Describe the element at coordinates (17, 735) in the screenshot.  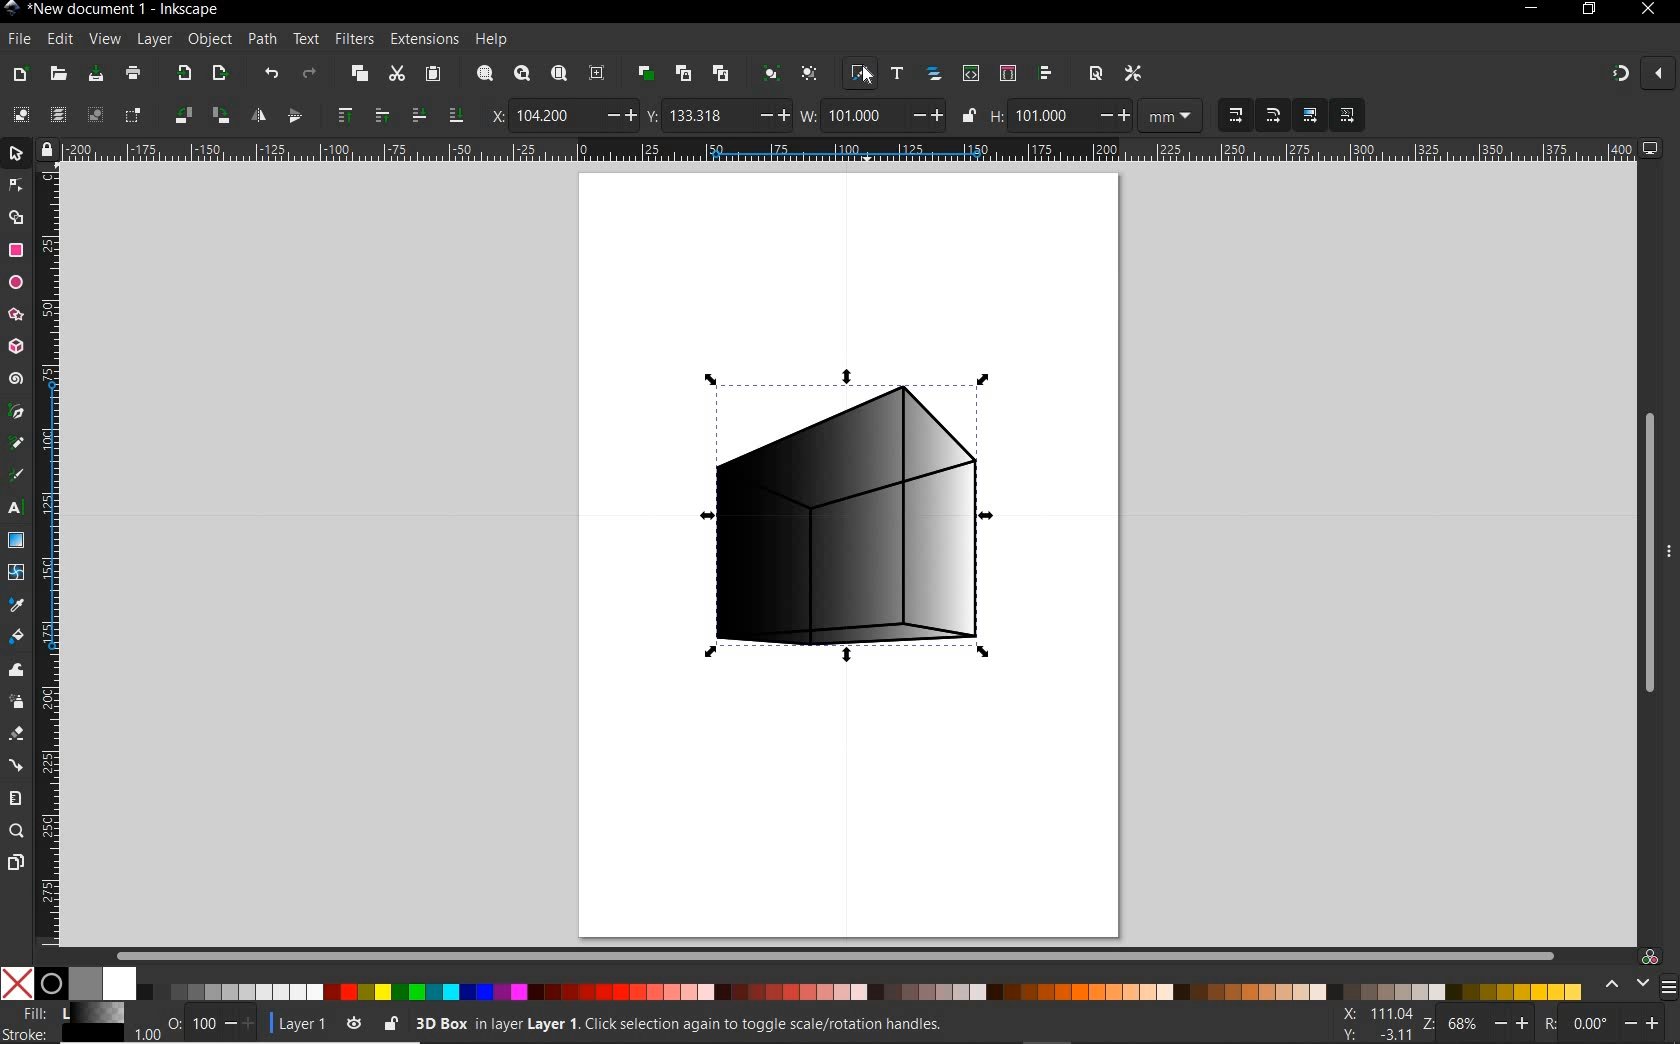
I see `ERASER TOOL` at that location.